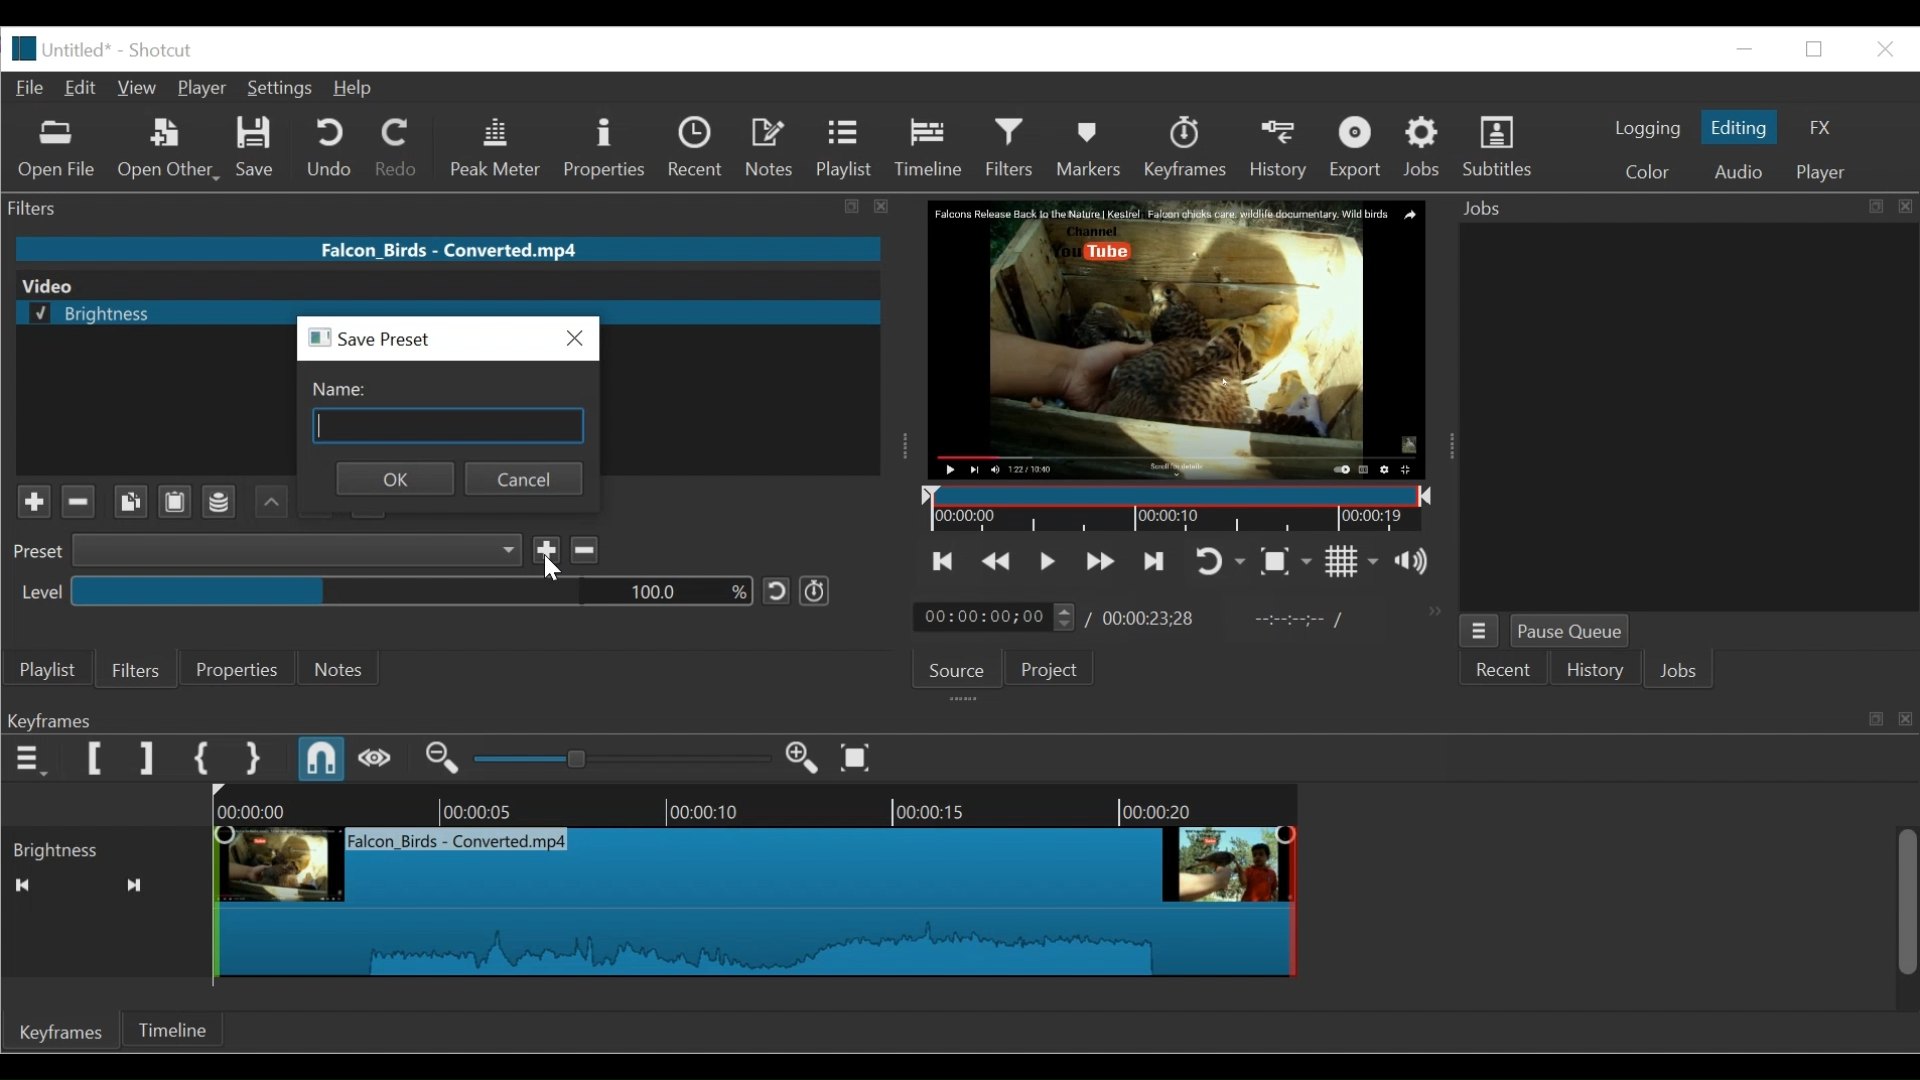 The width and height of the screenshot is (1920, 1080). I want to click on Current duration, so click(998, 617).